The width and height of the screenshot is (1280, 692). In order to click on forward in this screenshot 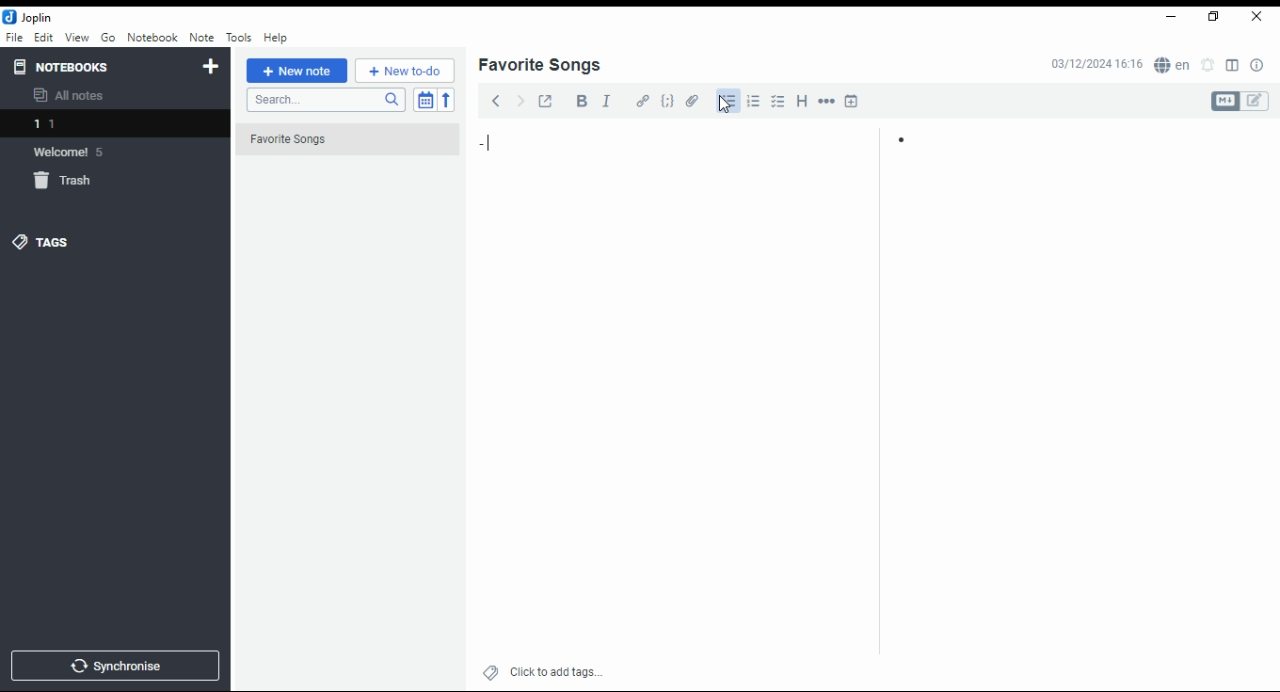, I will do `click(520, 99)`.